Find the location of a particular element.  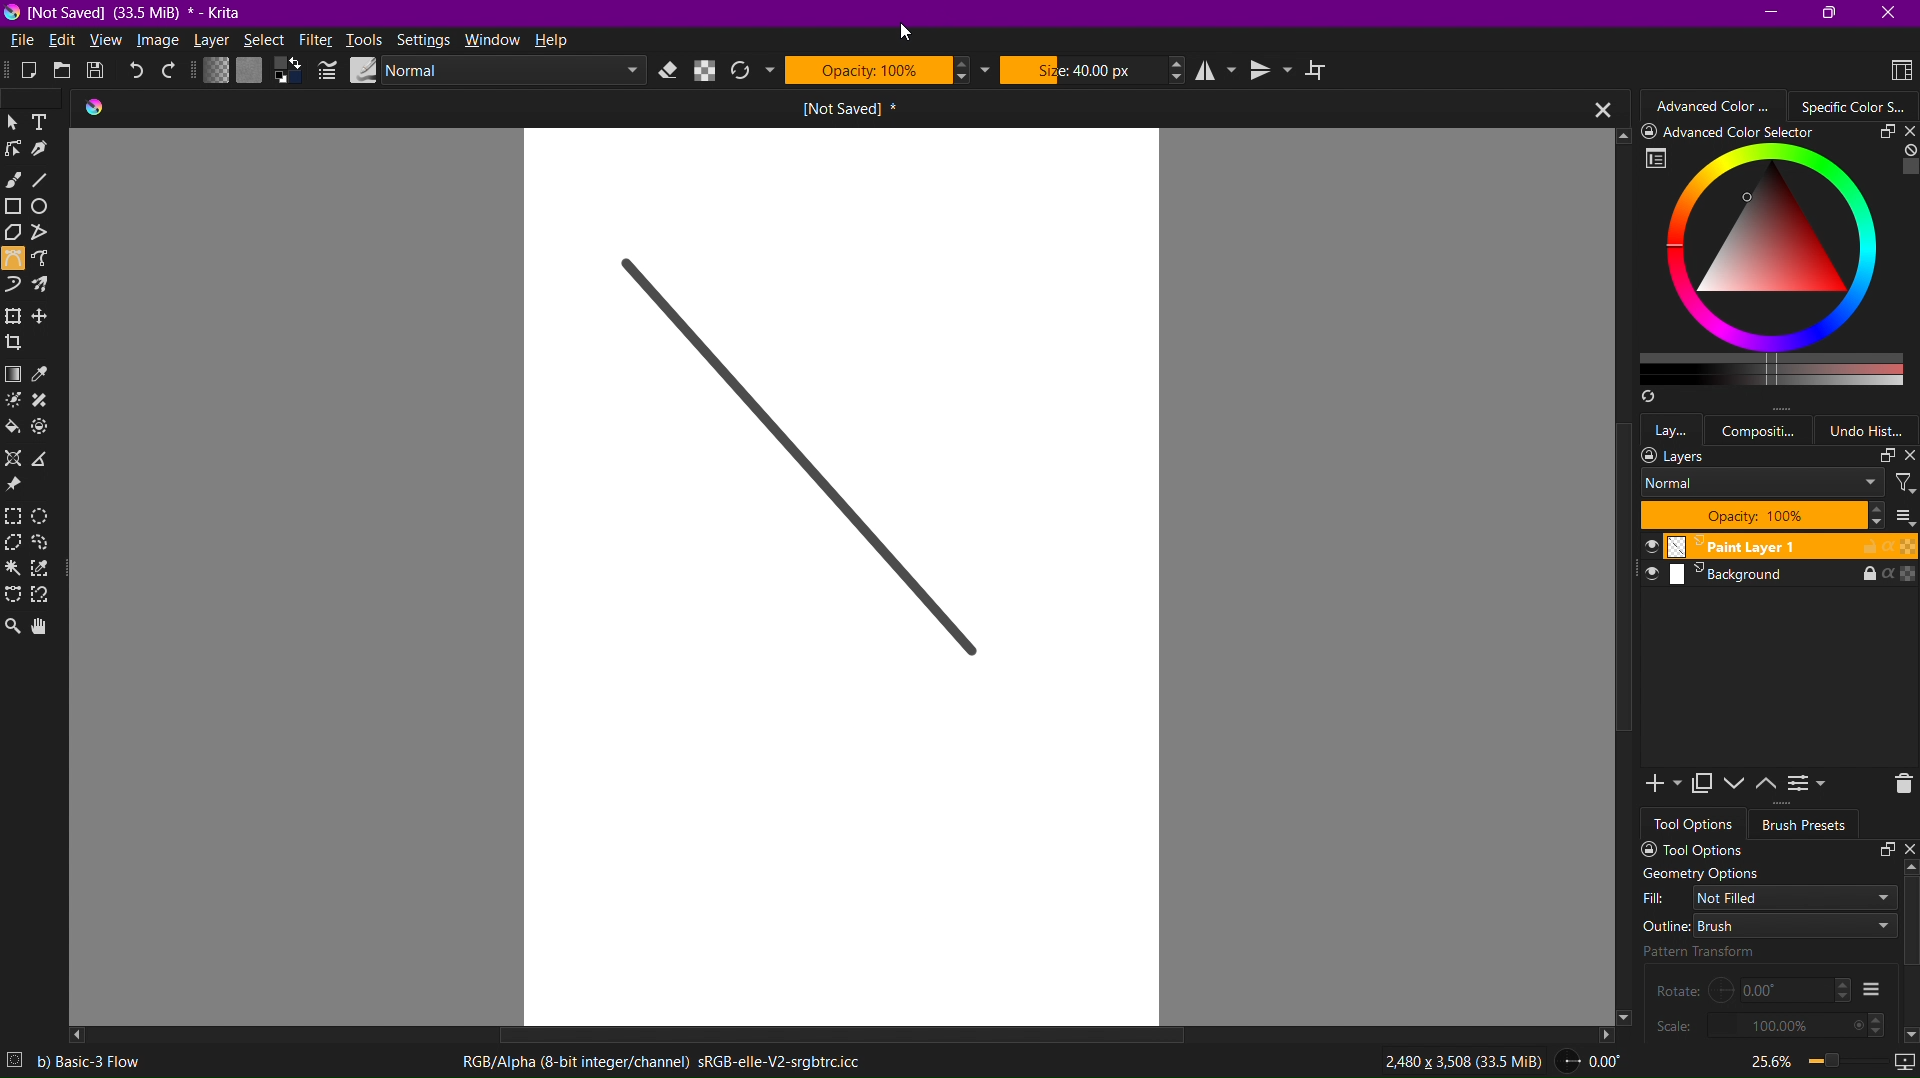

Options is located at coordinates (1871, 989).